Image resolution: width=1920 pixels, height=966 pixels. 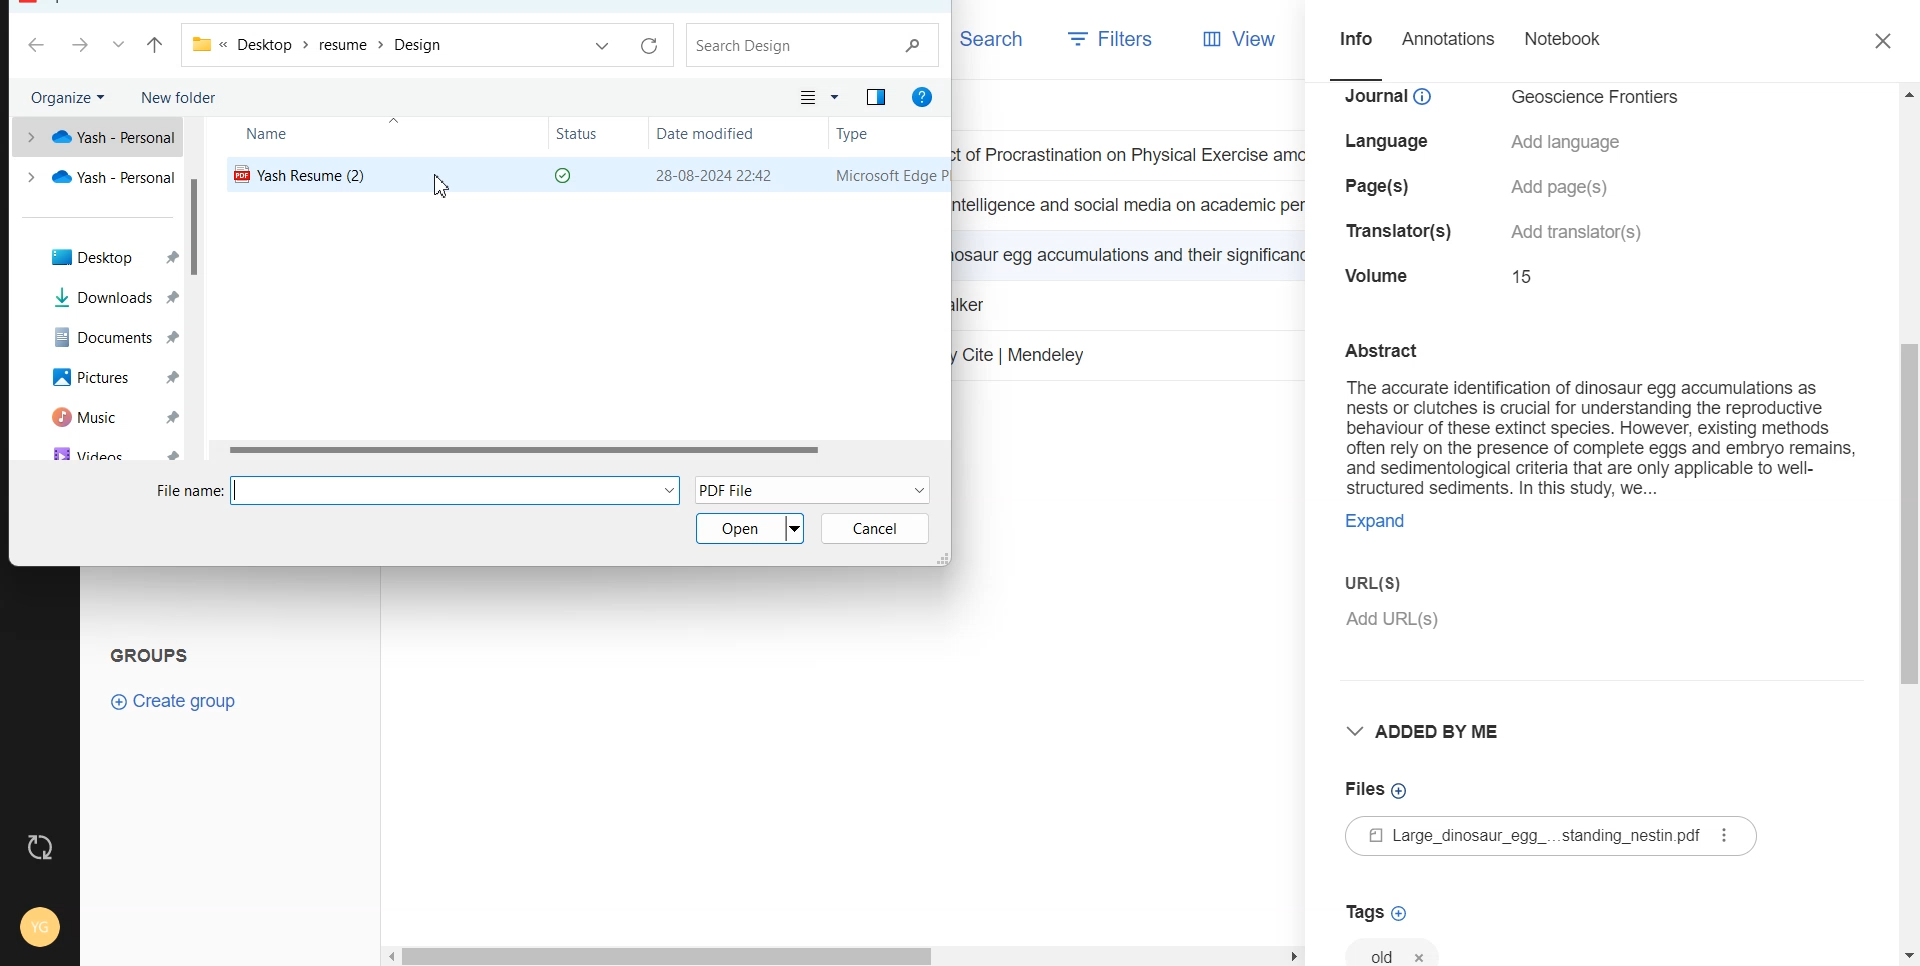 I want to click on File, so click(x=302, y=175).